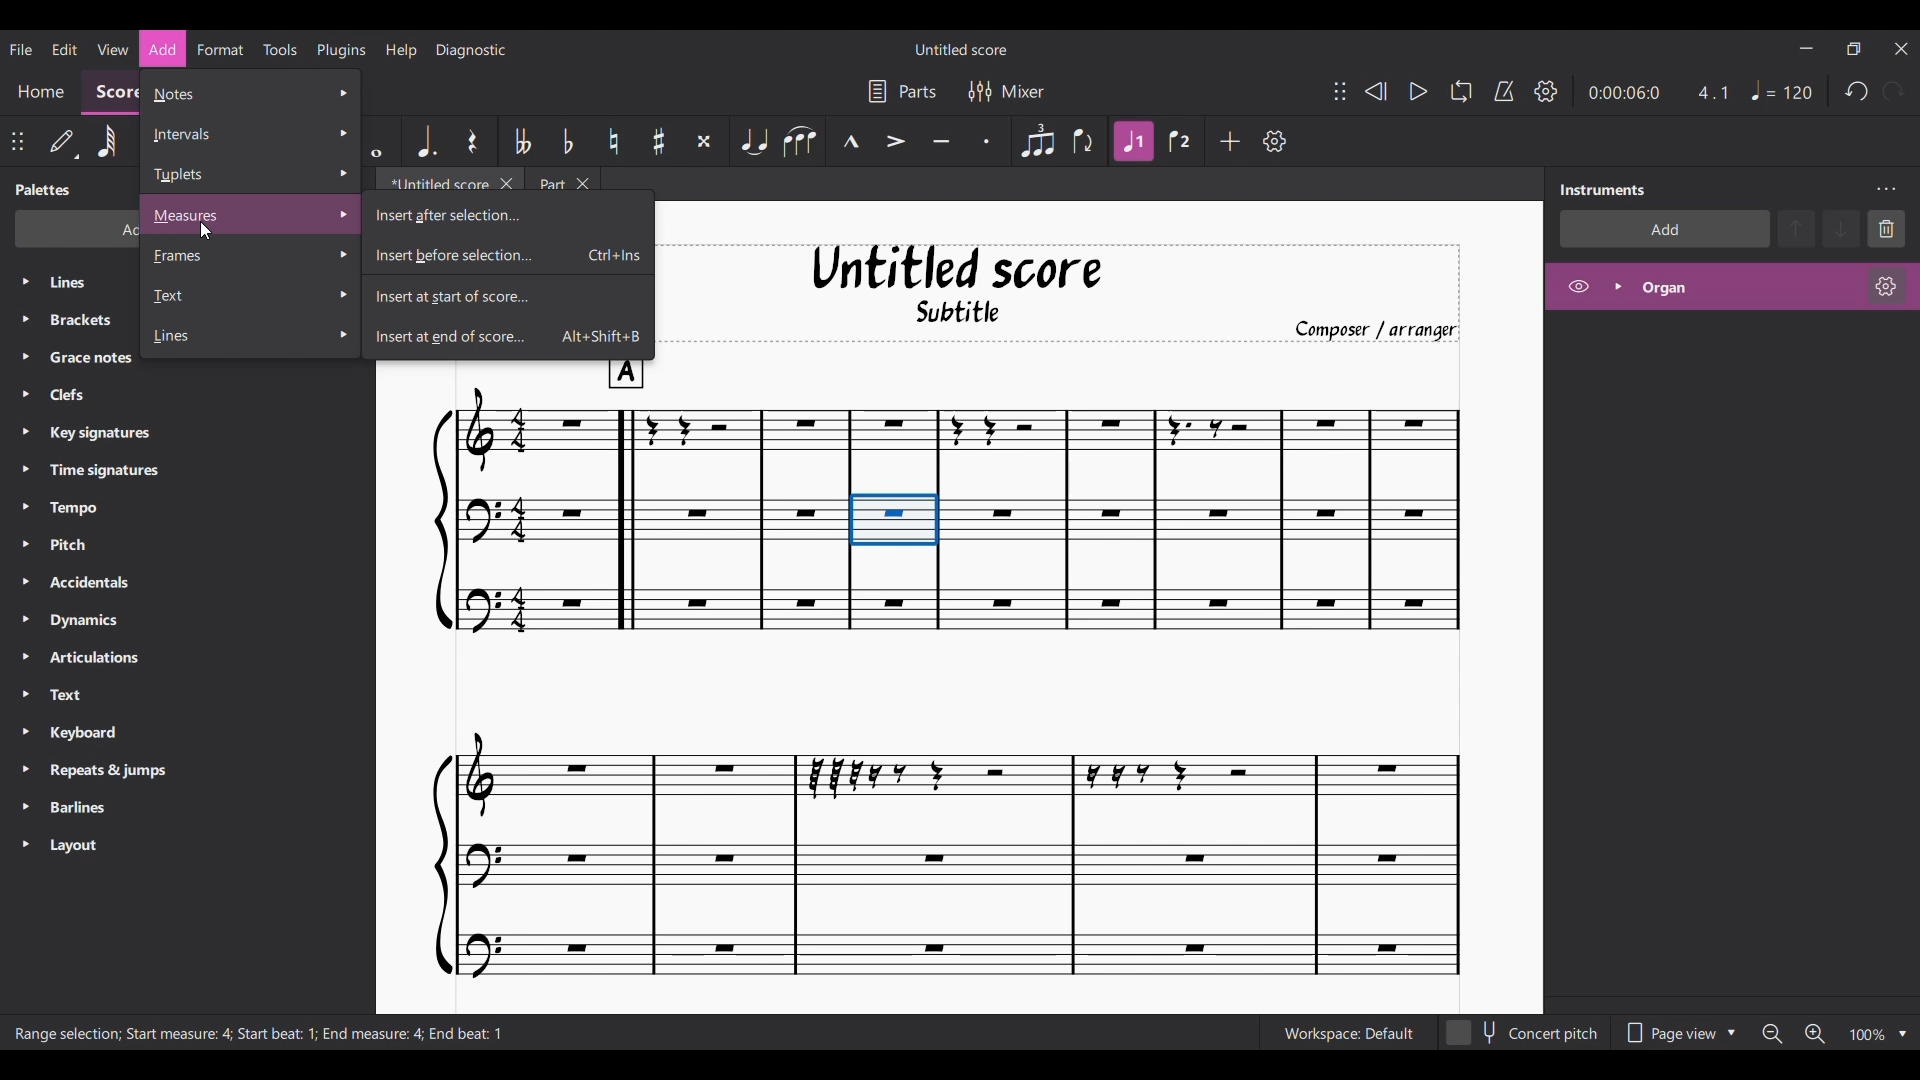 The height and width of the screenshot is (1080, 1920). What do you see at coordinates (508, 255) in the screenshot?
I see `Insert before selection` at bounding box center [508, 255].